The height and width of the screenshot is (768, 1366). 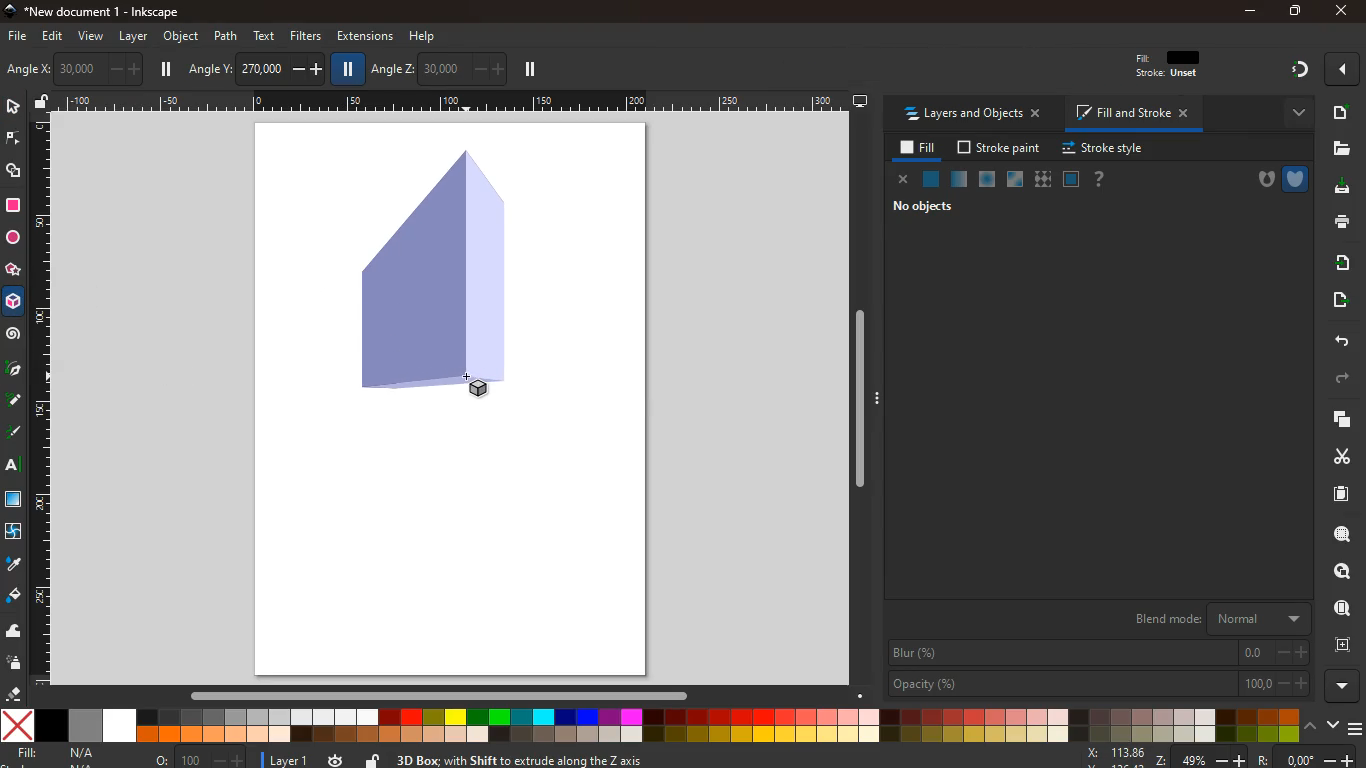 What do you see at coordinates (13, 370) in the screenshot?
I see `pic` at bounding box center [13, 370].